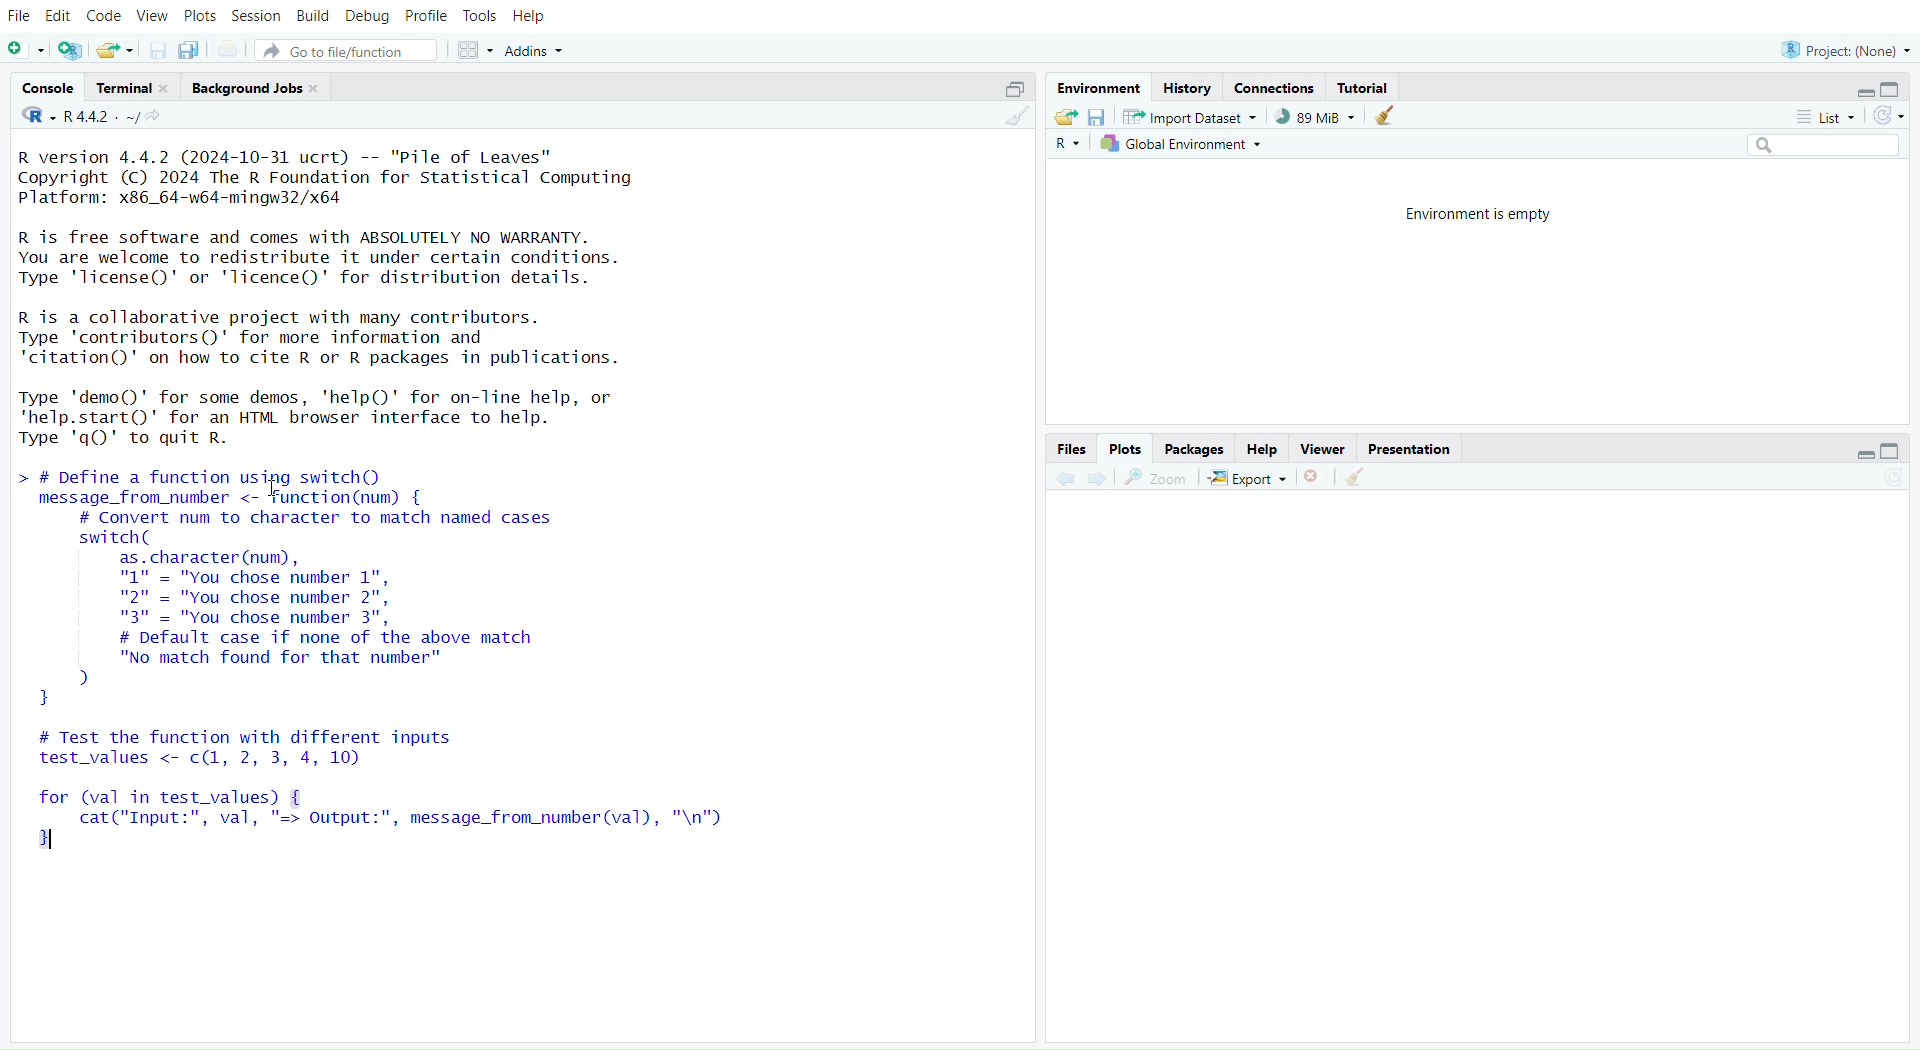  What do you see at coordinates (1099, 119) in the screenshot?
I see `Save workspace as` at bounding box center [1099, 119].